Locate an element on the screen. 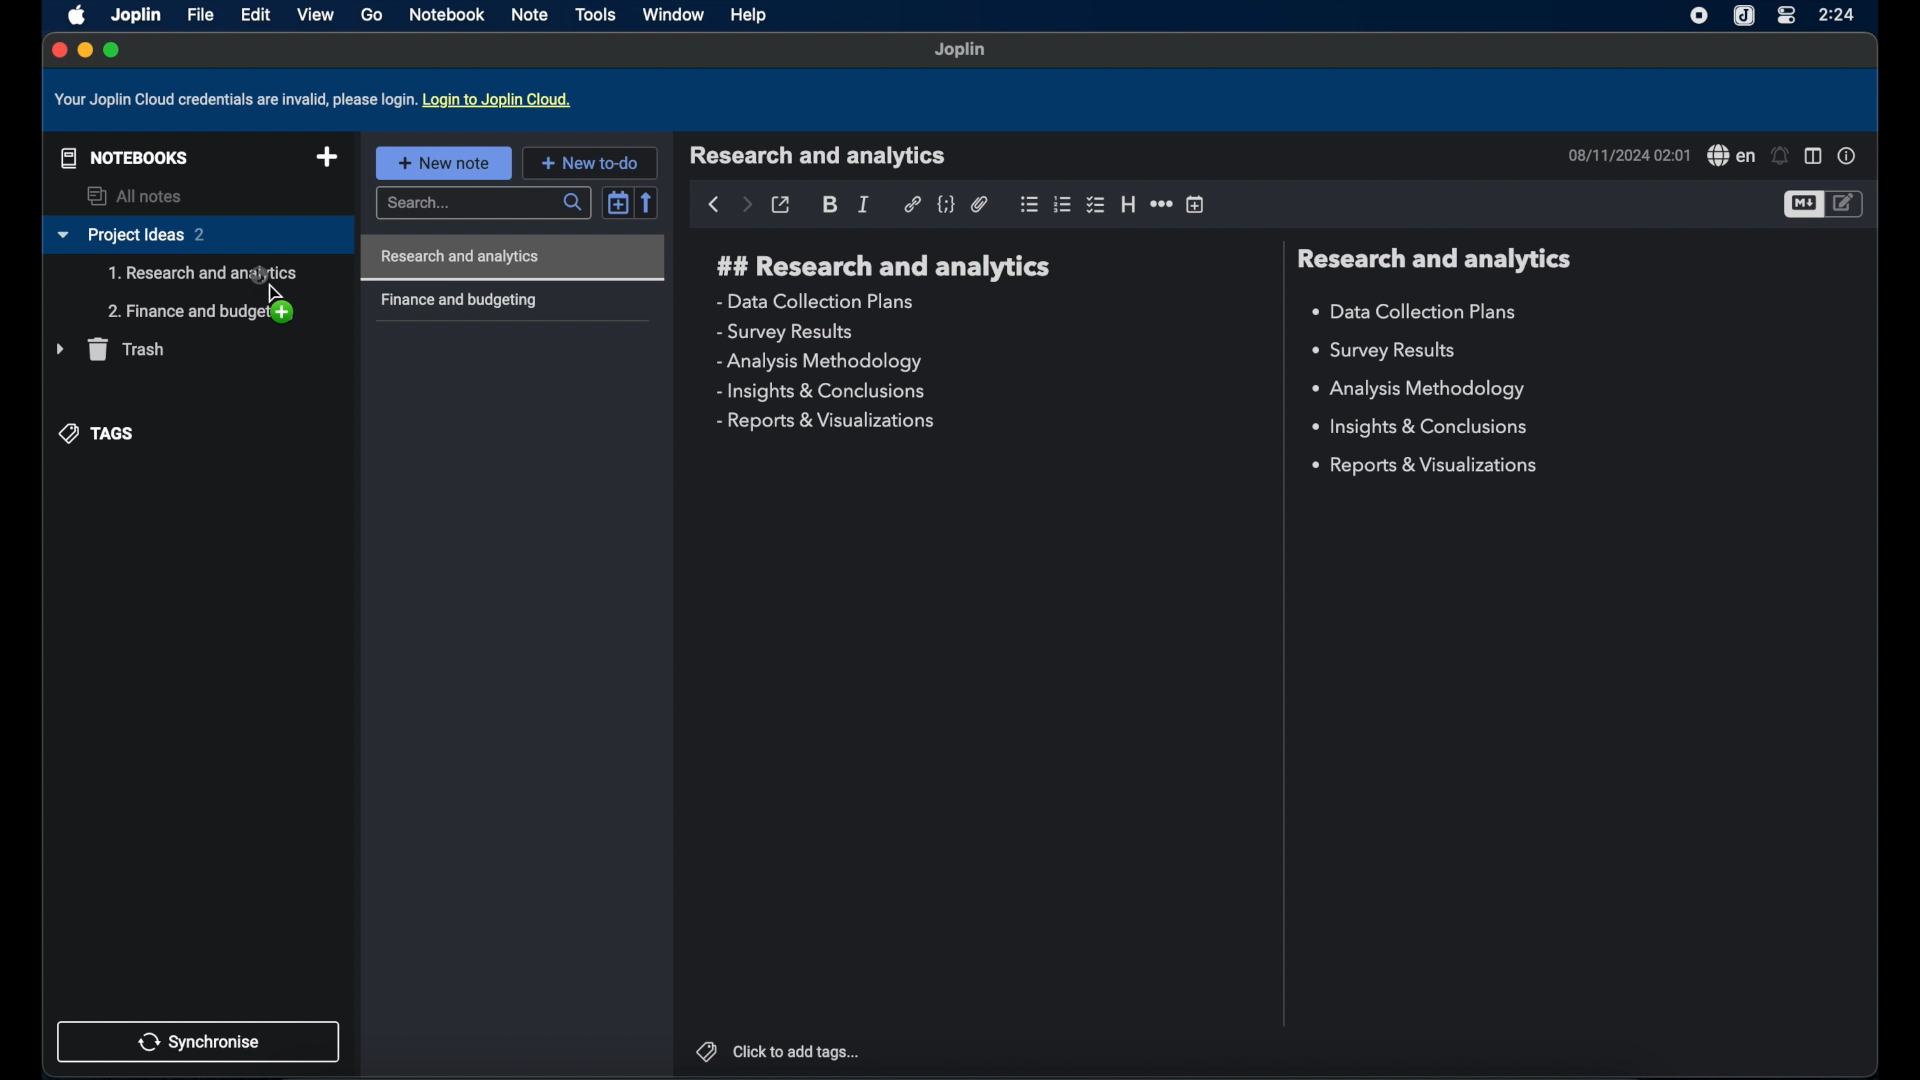  08/11/2024 02:01 is located at coordinates (1627, 155).